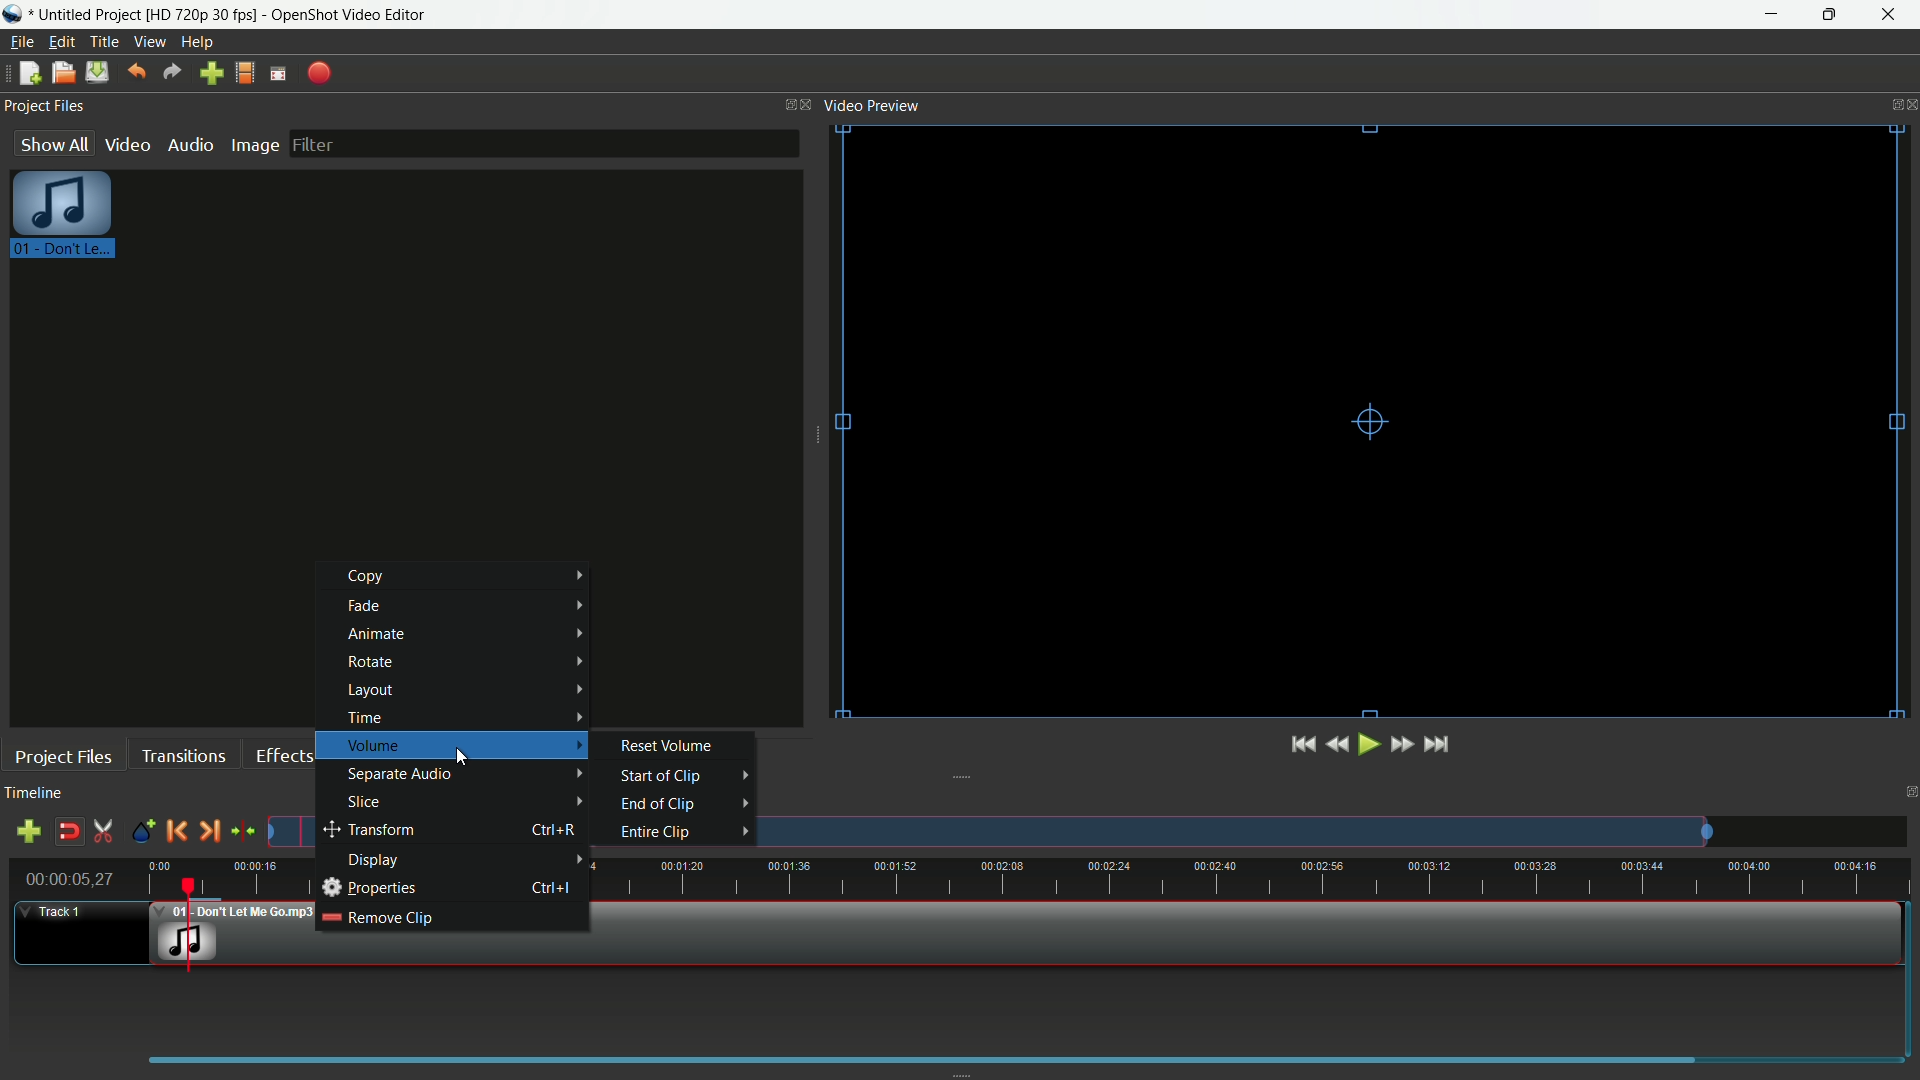  Describe the element at coordinates (474, 576) in the screenshot. I see `copy` at that location.